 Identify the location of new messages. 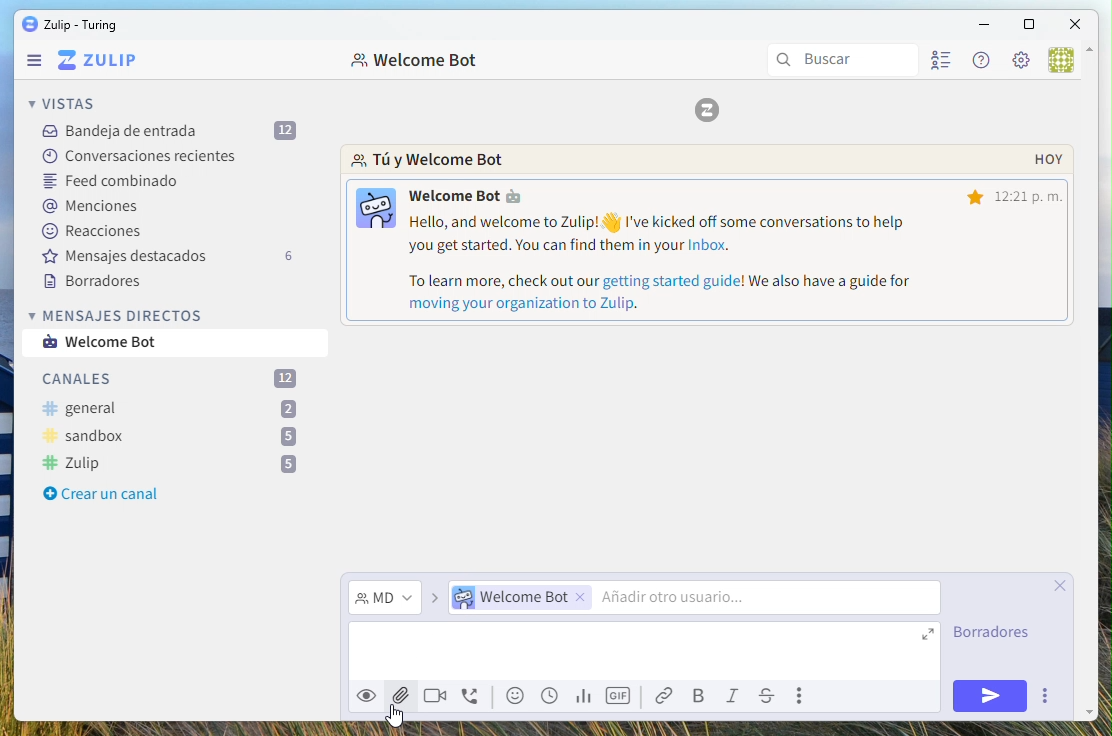
(711, 236).